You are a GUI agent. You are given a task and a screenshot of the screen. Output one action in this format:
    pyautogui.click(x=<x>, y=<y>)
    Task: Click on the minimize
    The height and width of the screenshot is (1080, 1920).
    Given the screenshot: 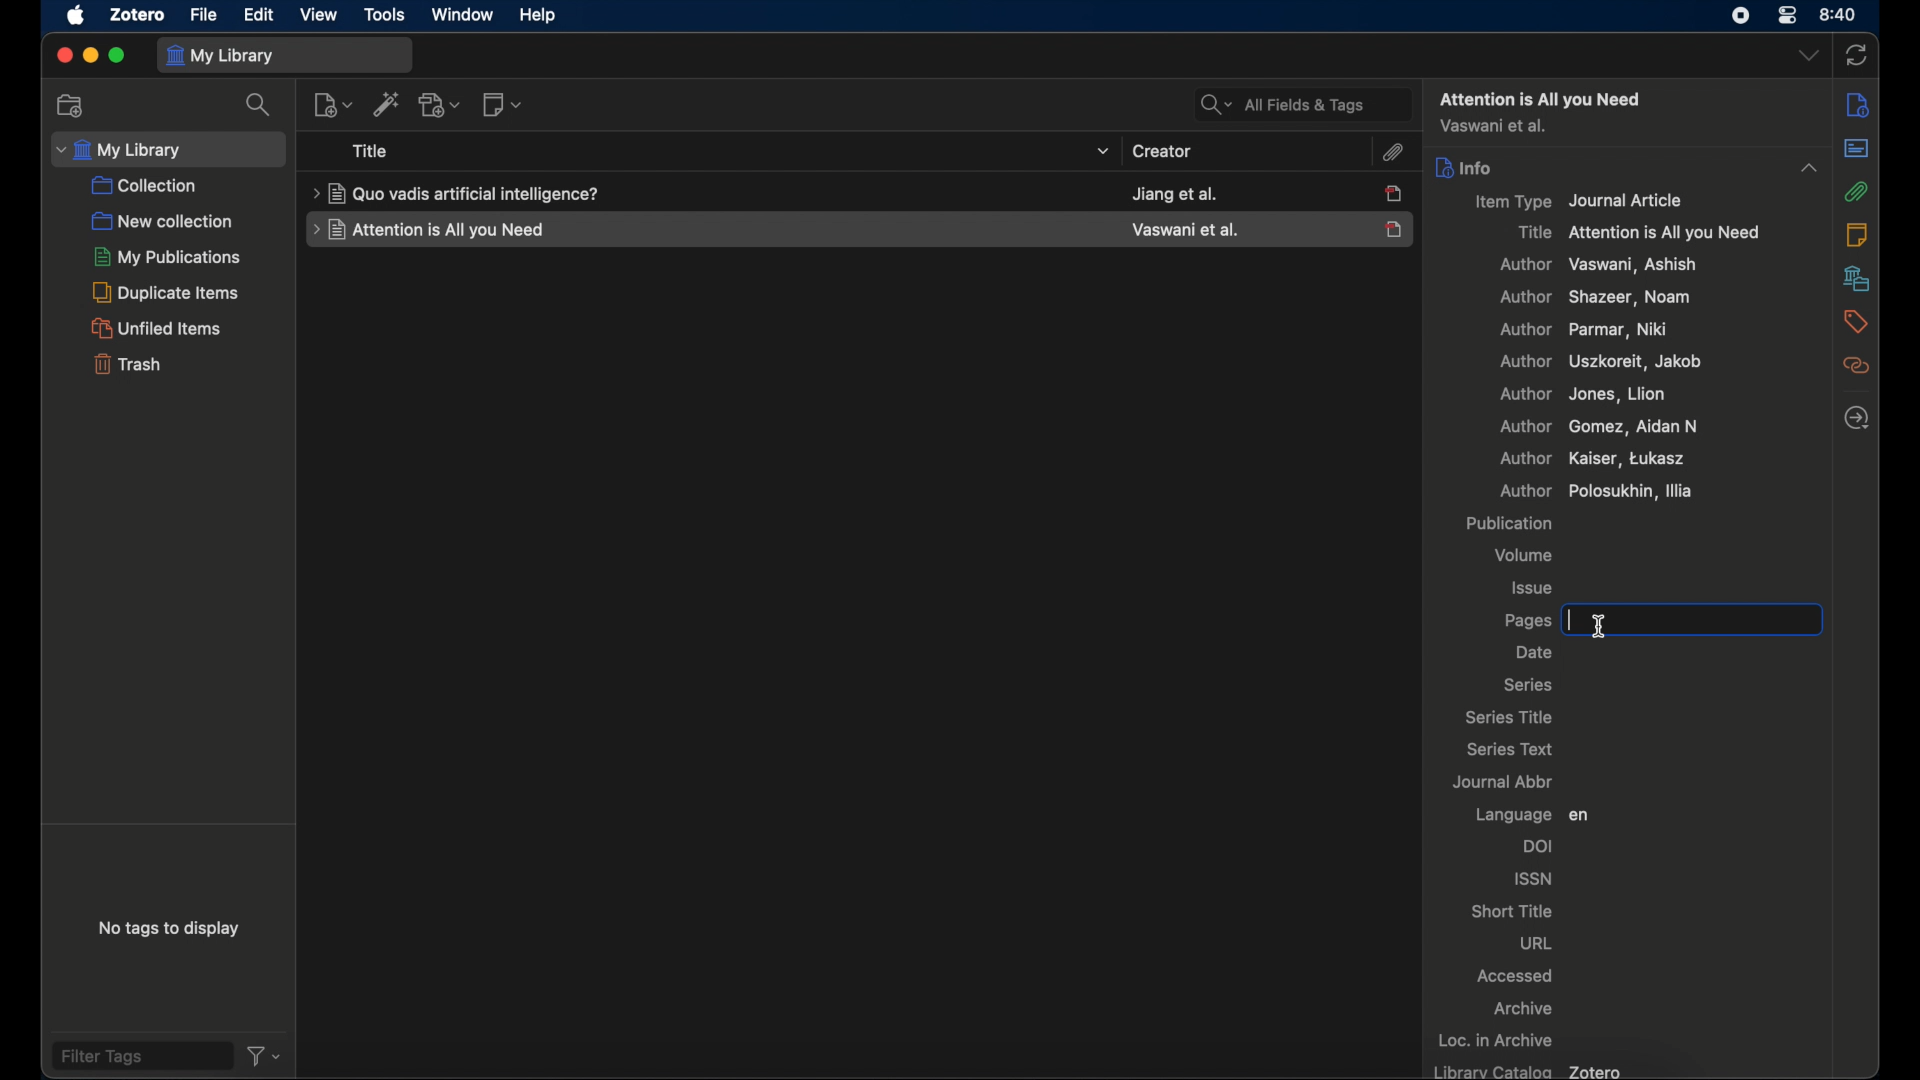 What is the action you would take?
    pyautogui.click(x=90, y=54)
    